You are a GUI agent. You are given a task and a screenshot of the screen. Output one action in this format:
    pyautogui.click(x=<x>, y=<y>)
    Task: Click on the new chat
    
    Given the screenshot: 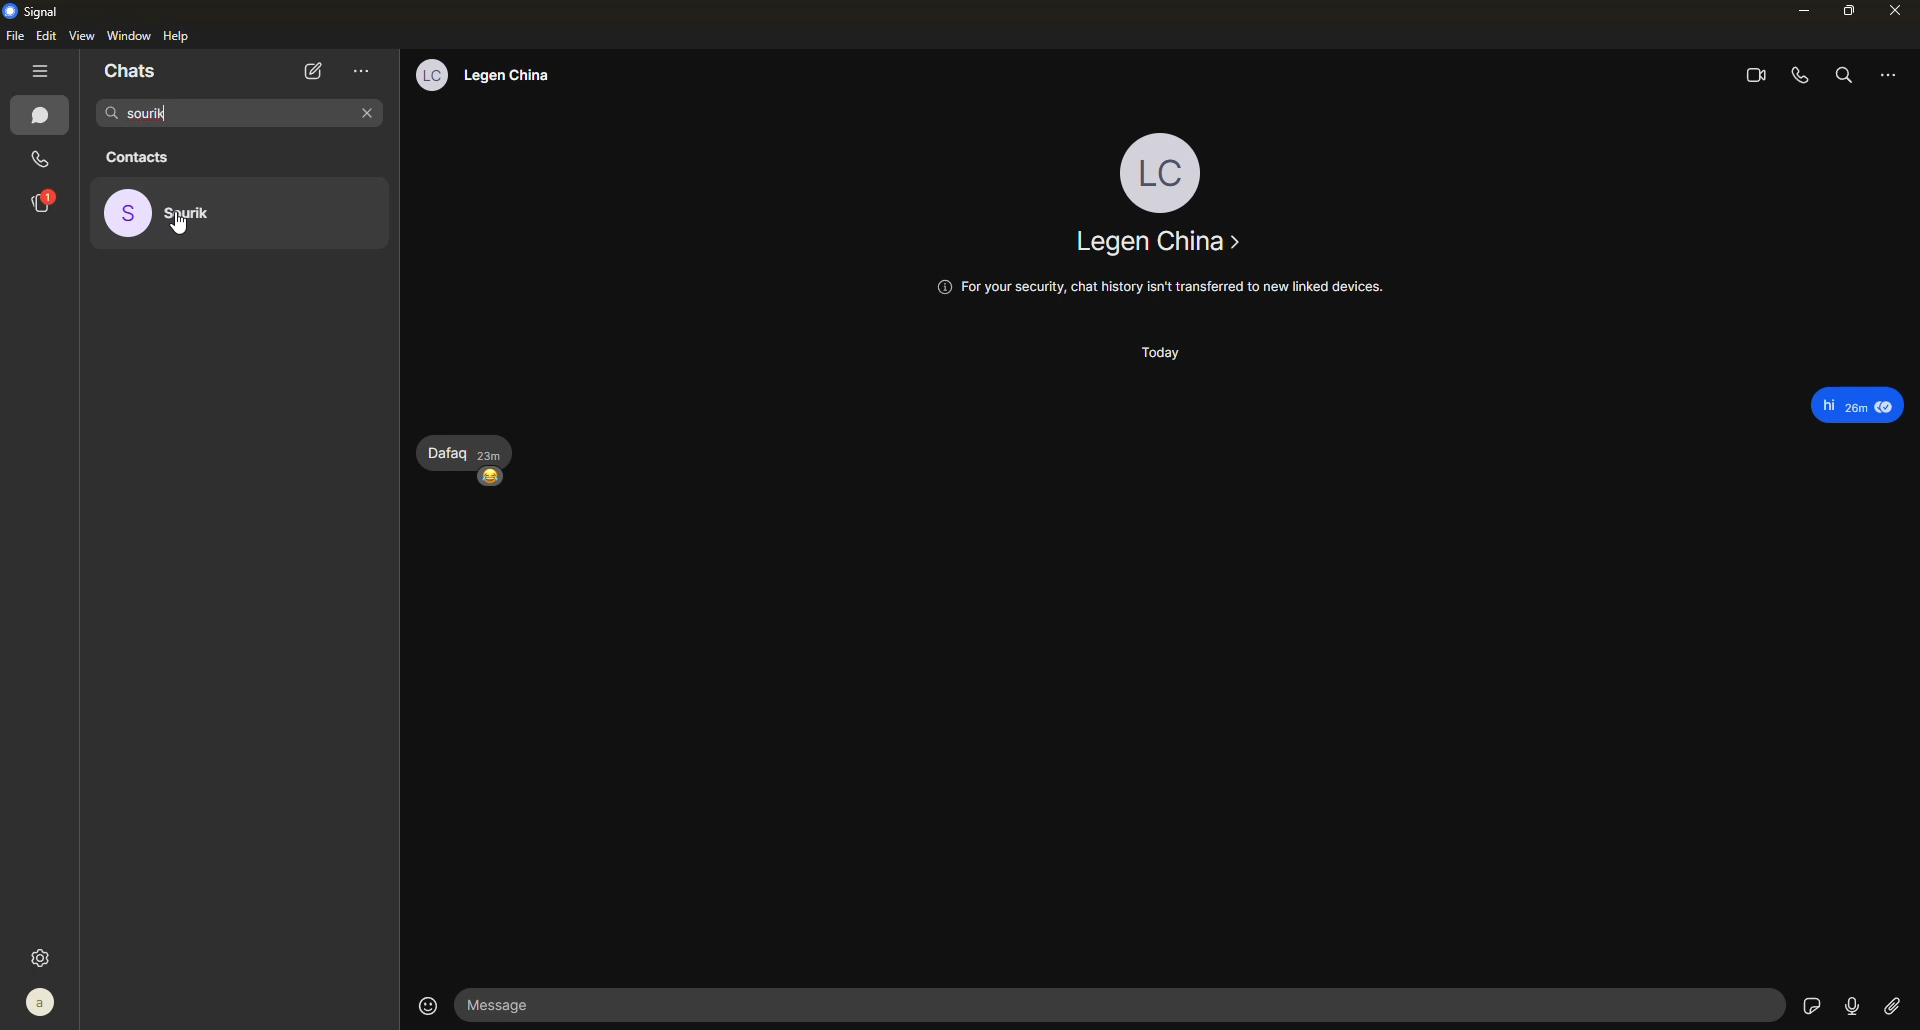 What is the action you would take?
    pyautogui.click(x=314, y=72)
    